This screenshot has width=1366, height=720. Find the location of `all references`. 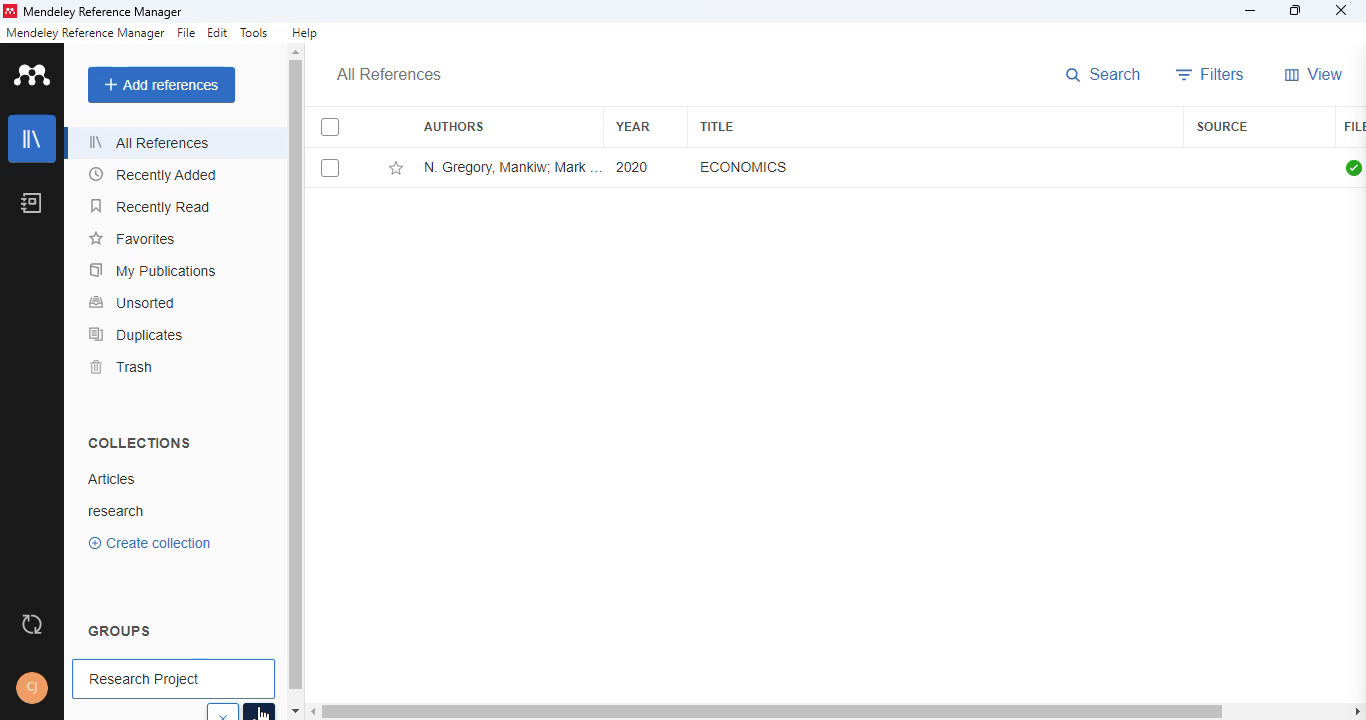

all references is located at coordinates (390, 73).